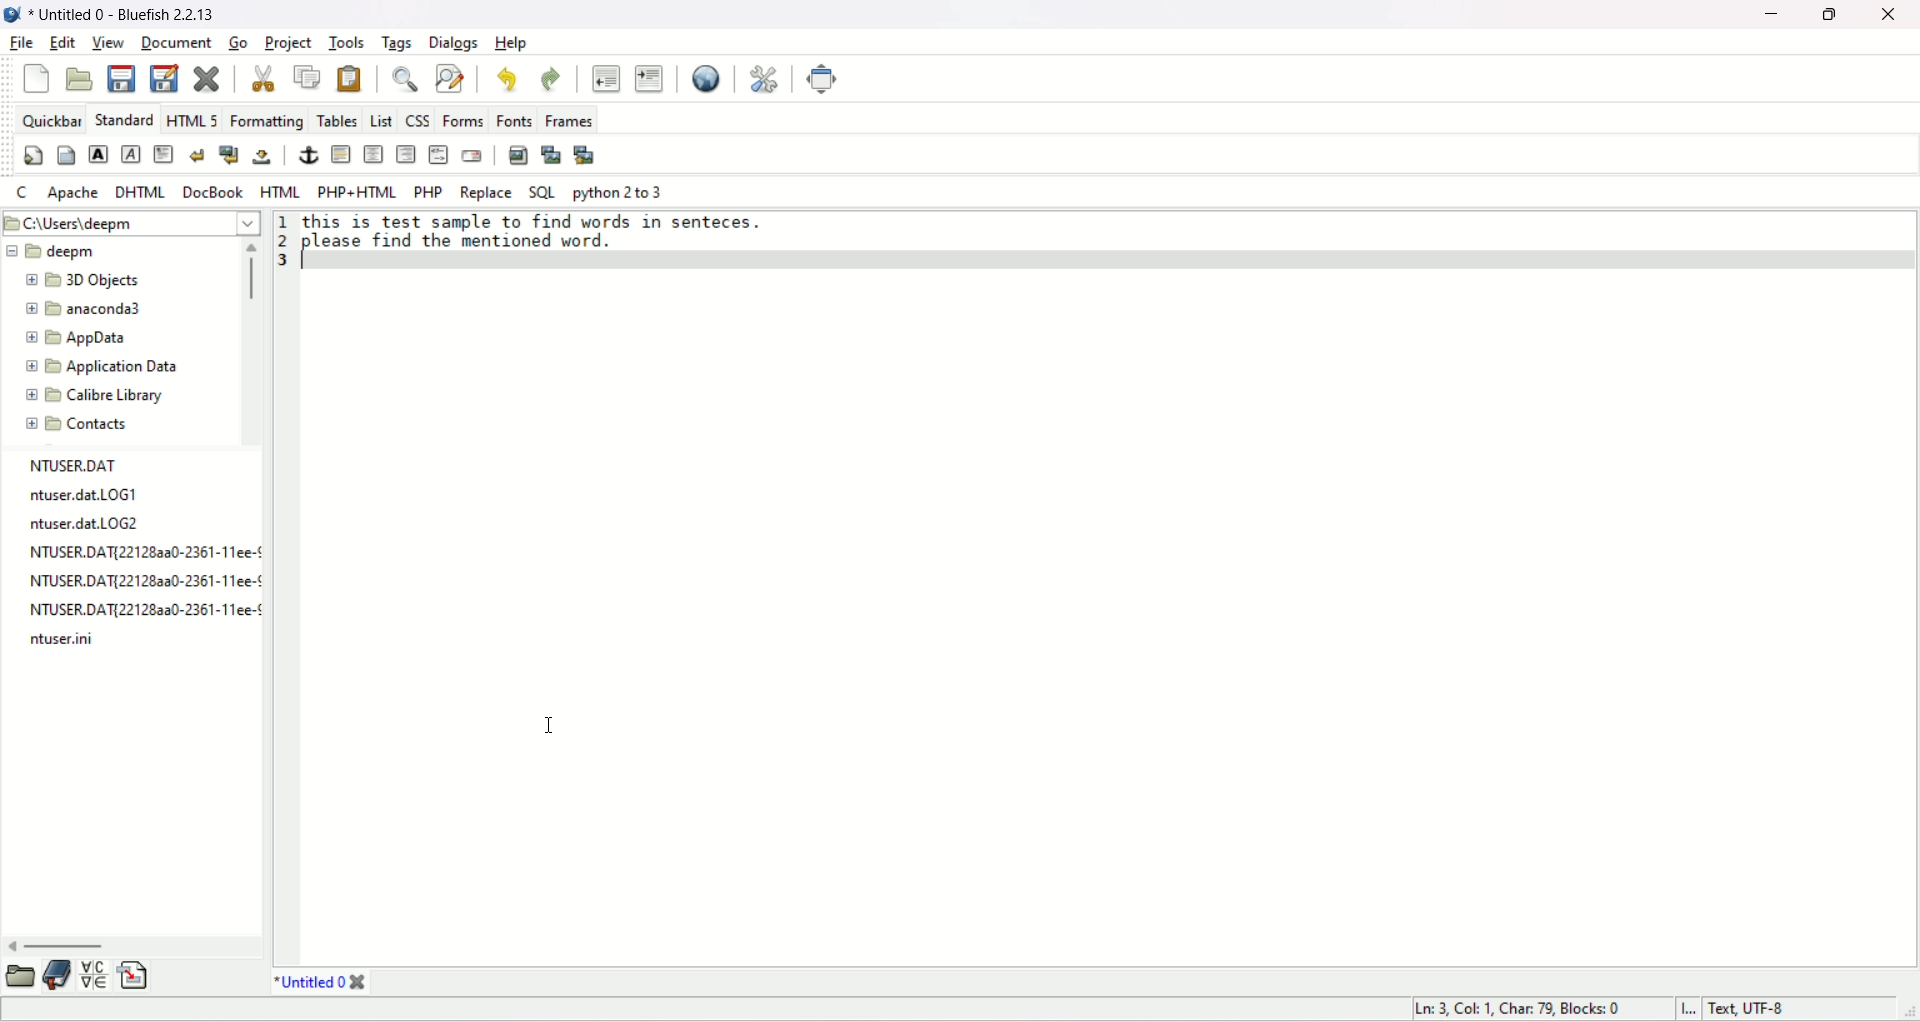 Image resolution: width=1920 pixels, height=1022 pixels. I want to click on insert file, so click(136, 977).